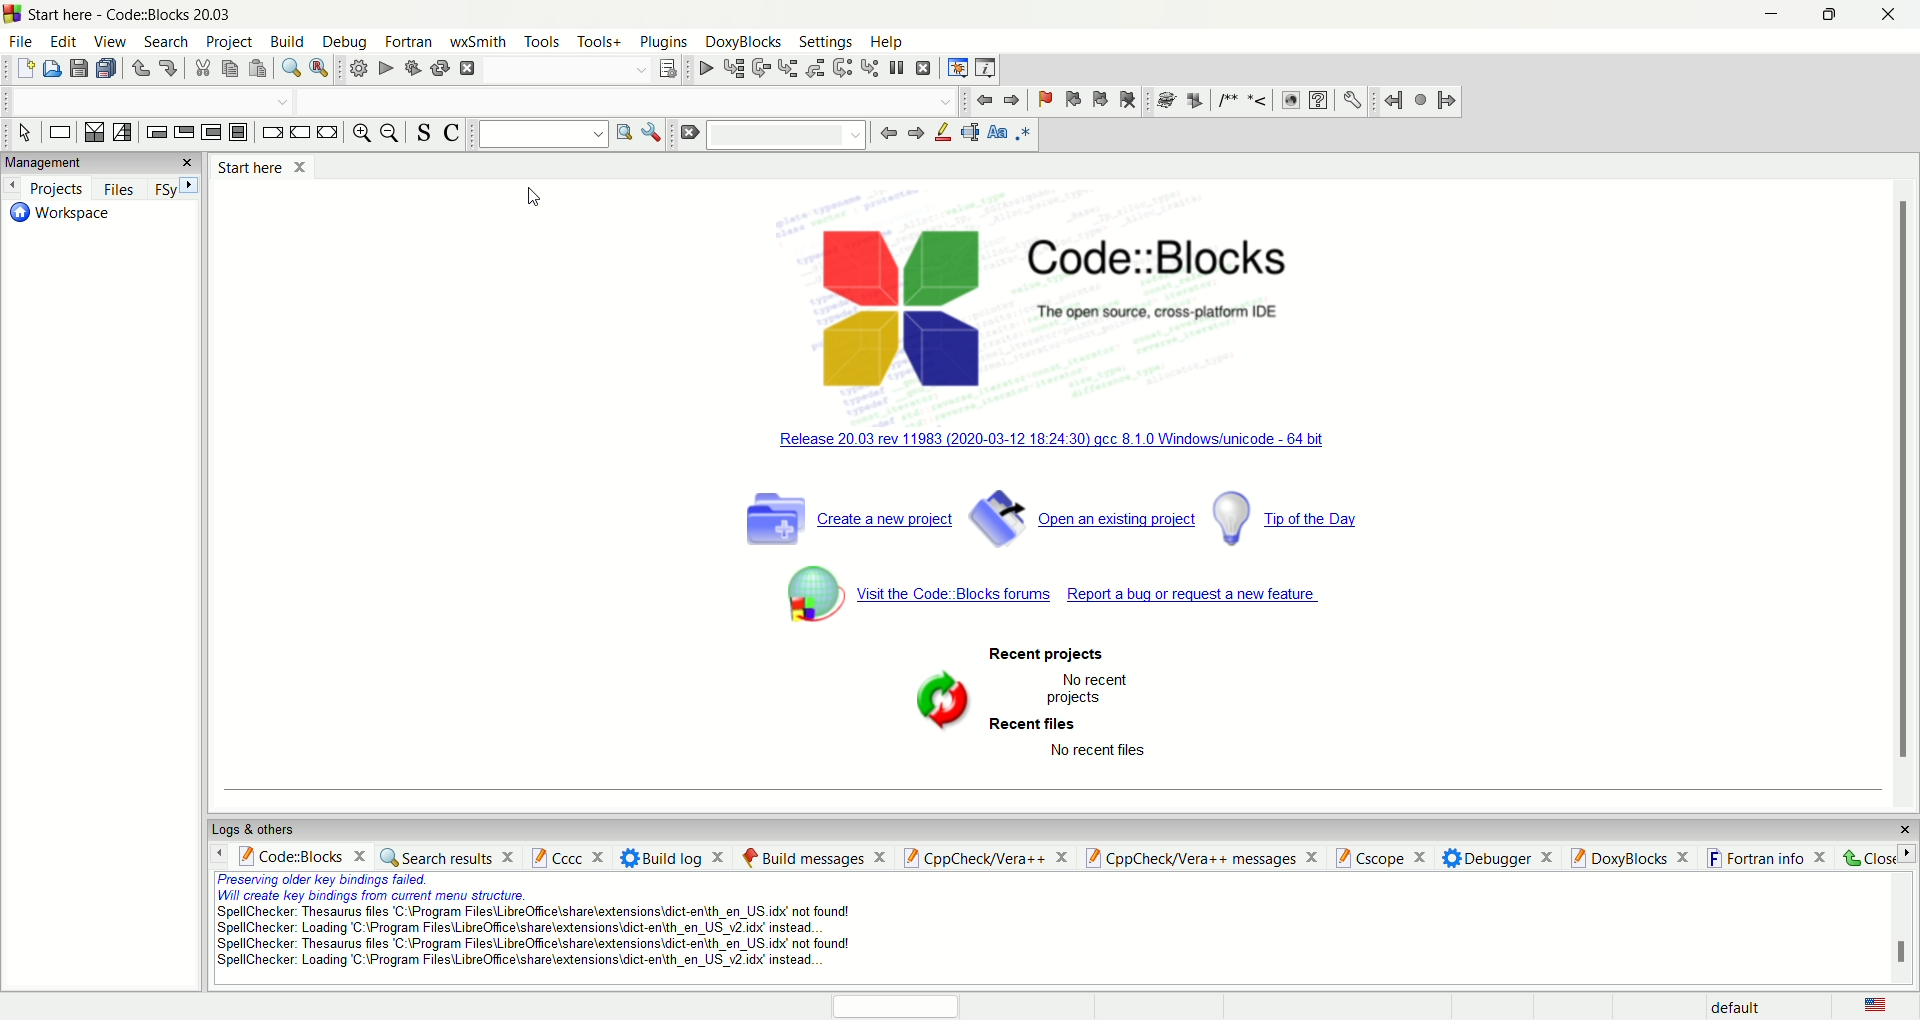  I want to click on forton info, so click(1769, 859).